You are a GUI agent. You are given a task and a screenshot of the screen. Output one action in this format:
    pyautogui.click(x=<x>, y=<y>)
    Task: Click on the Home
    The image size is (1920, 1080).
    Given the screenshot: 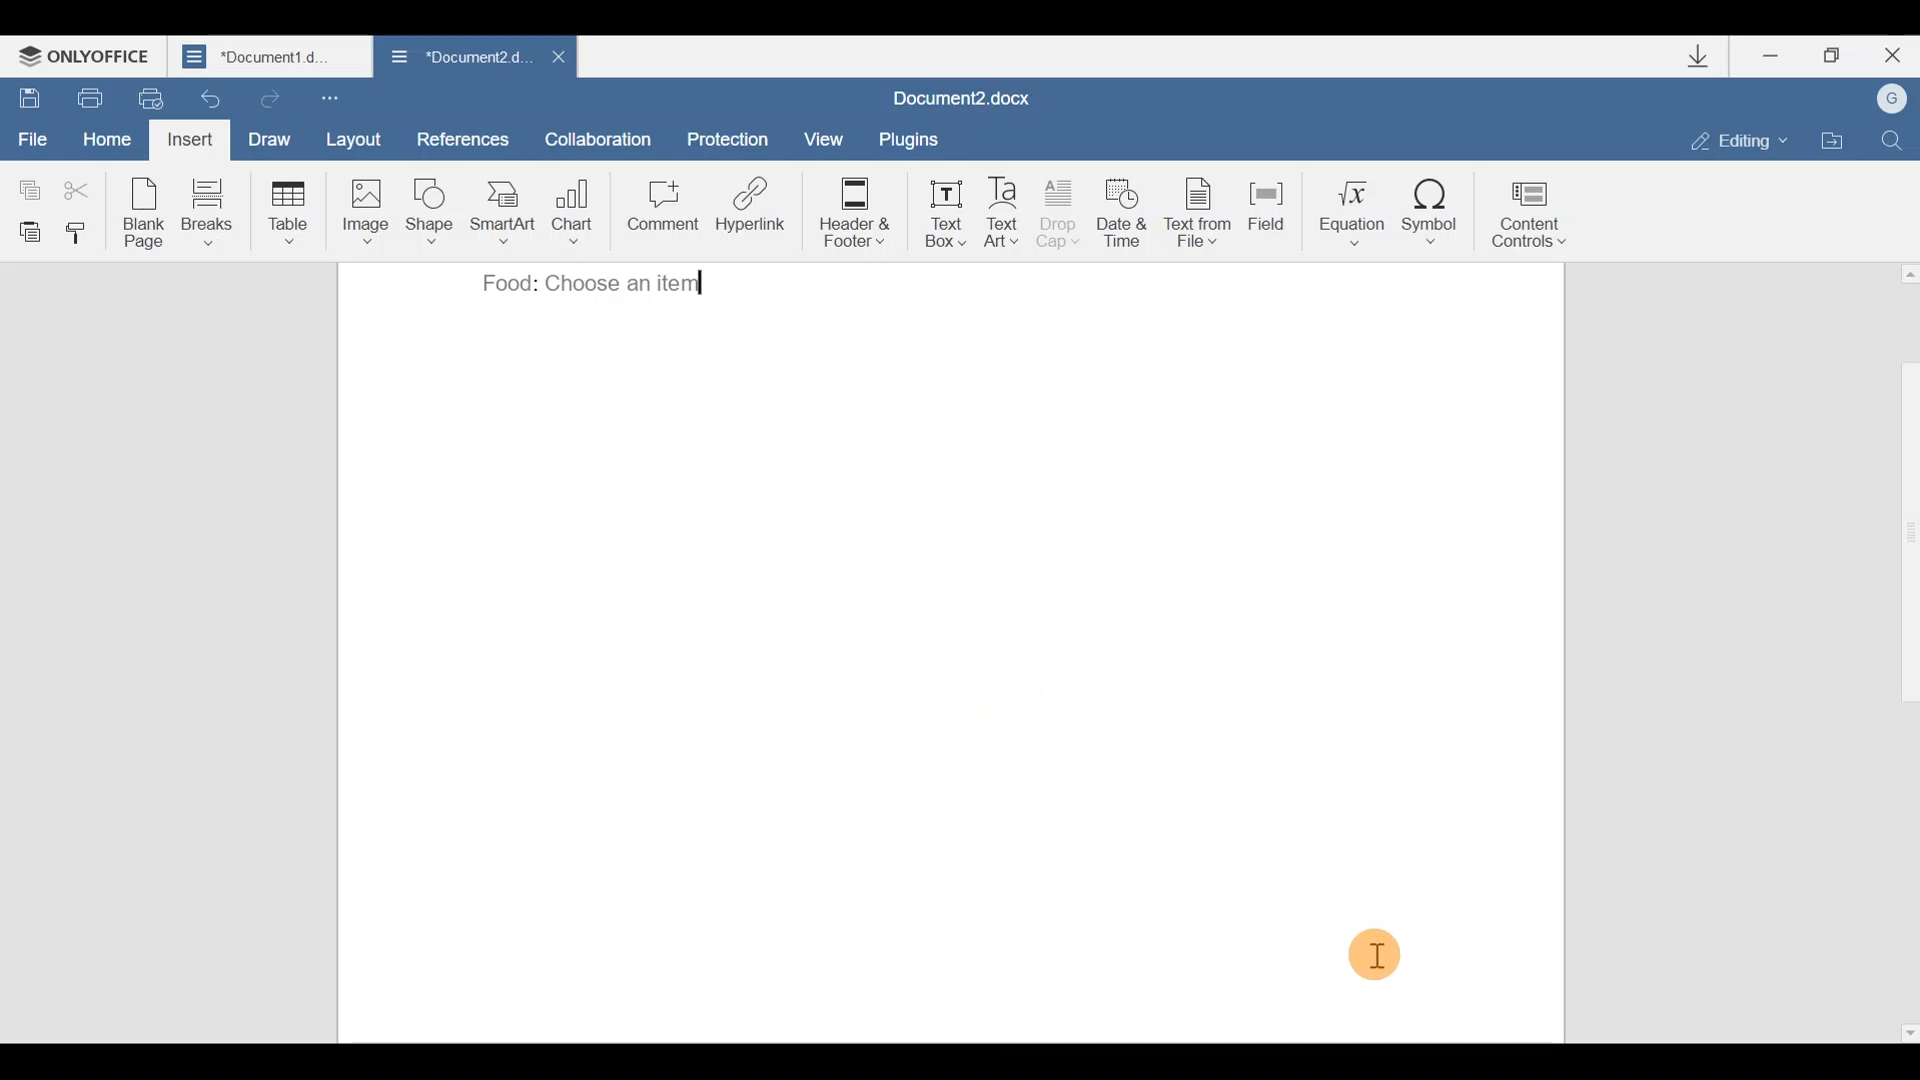 What is the action you would take?
    pyautogui.click(x=106, y=137)
    